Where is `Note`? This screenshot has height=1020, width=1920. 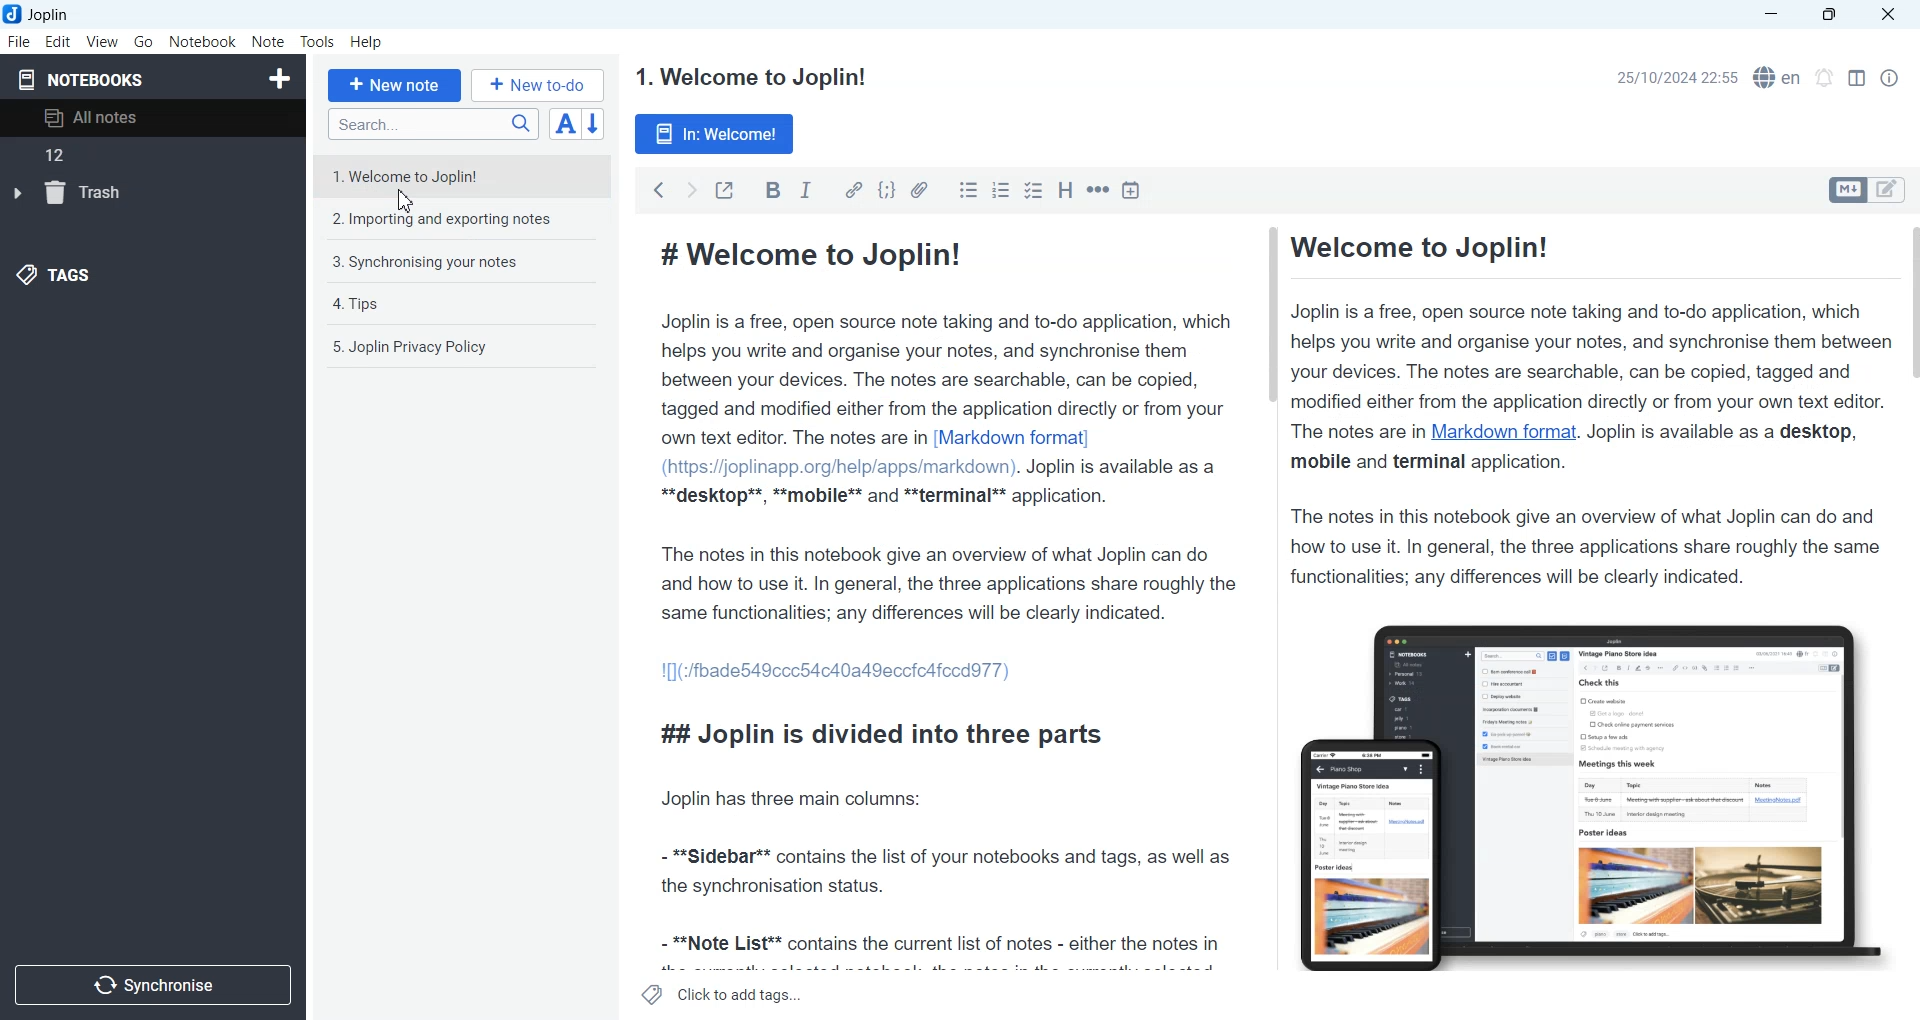
Note is located at coordinates (267, 42).